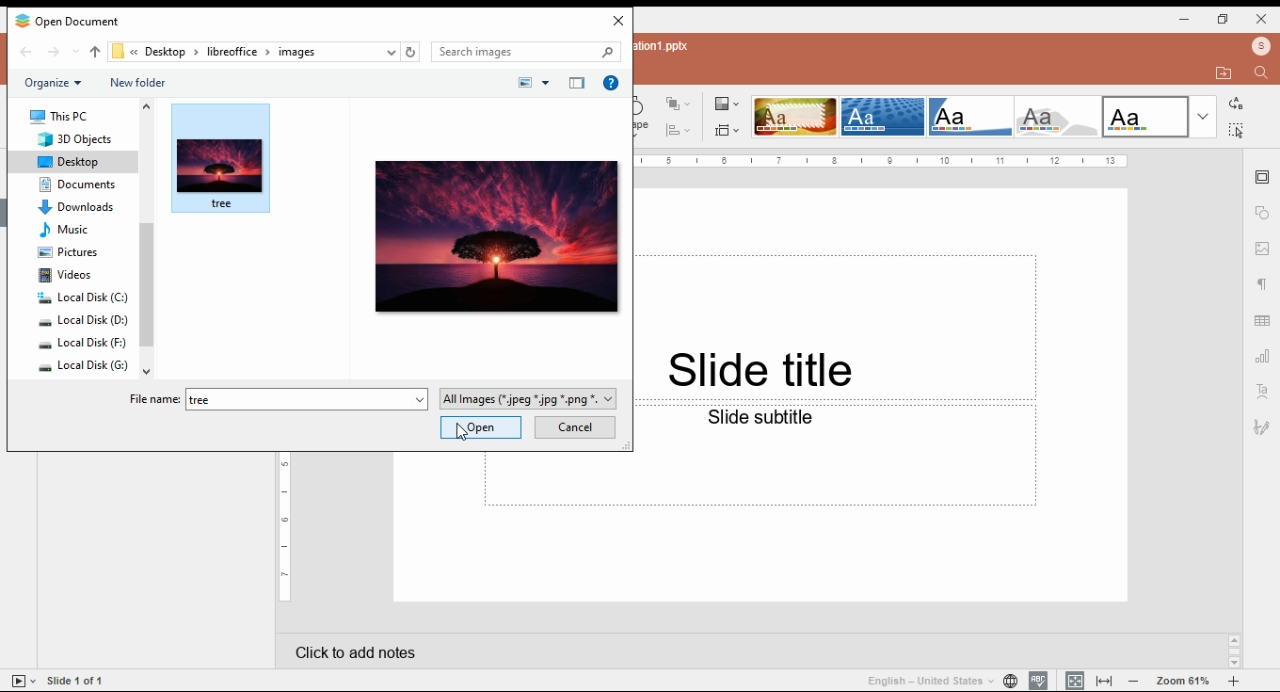 The height and width of the screenshot is (692, 1280). What do you see at coordinates (390, 53) in the screenshot?
I see `recent locations` at bounding box center [390, 53].